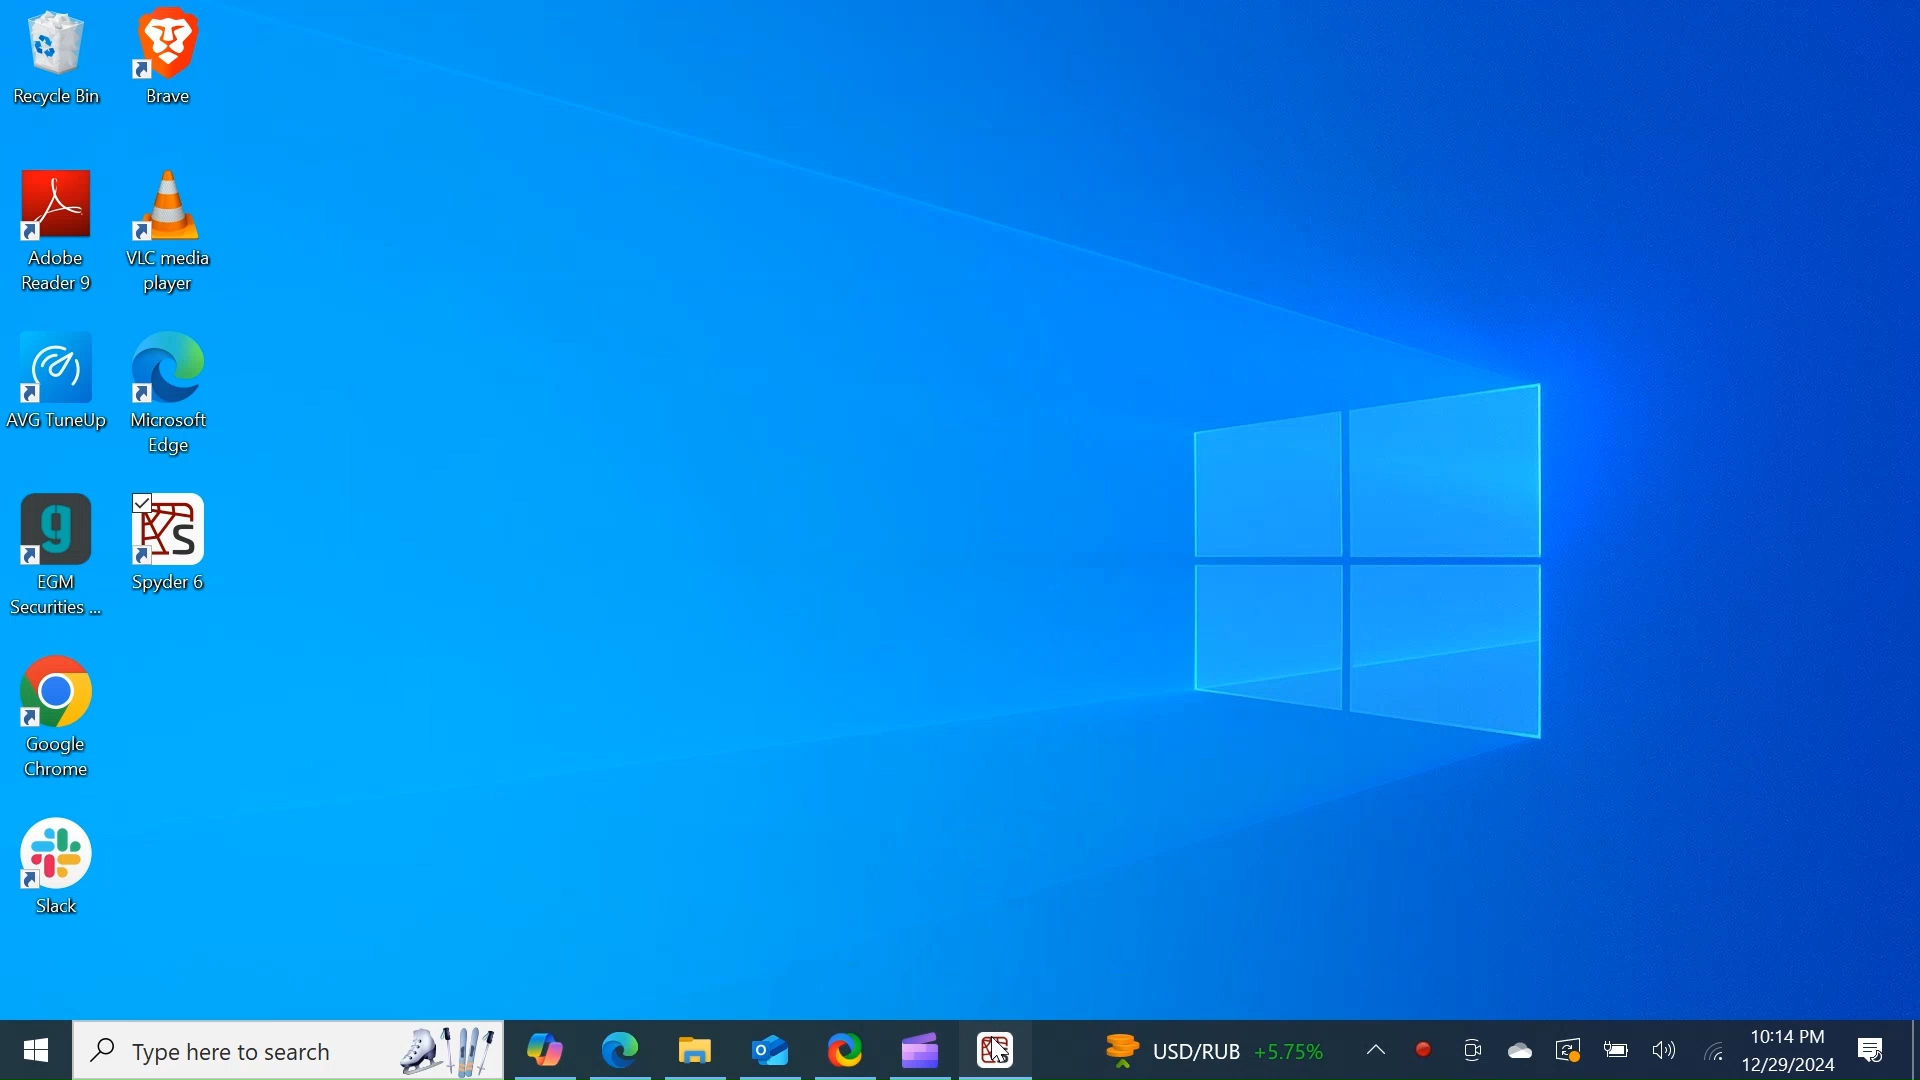  Describe the element at coordinates (1472, 1047) in the screenshot. I see `Meet now` at that location.